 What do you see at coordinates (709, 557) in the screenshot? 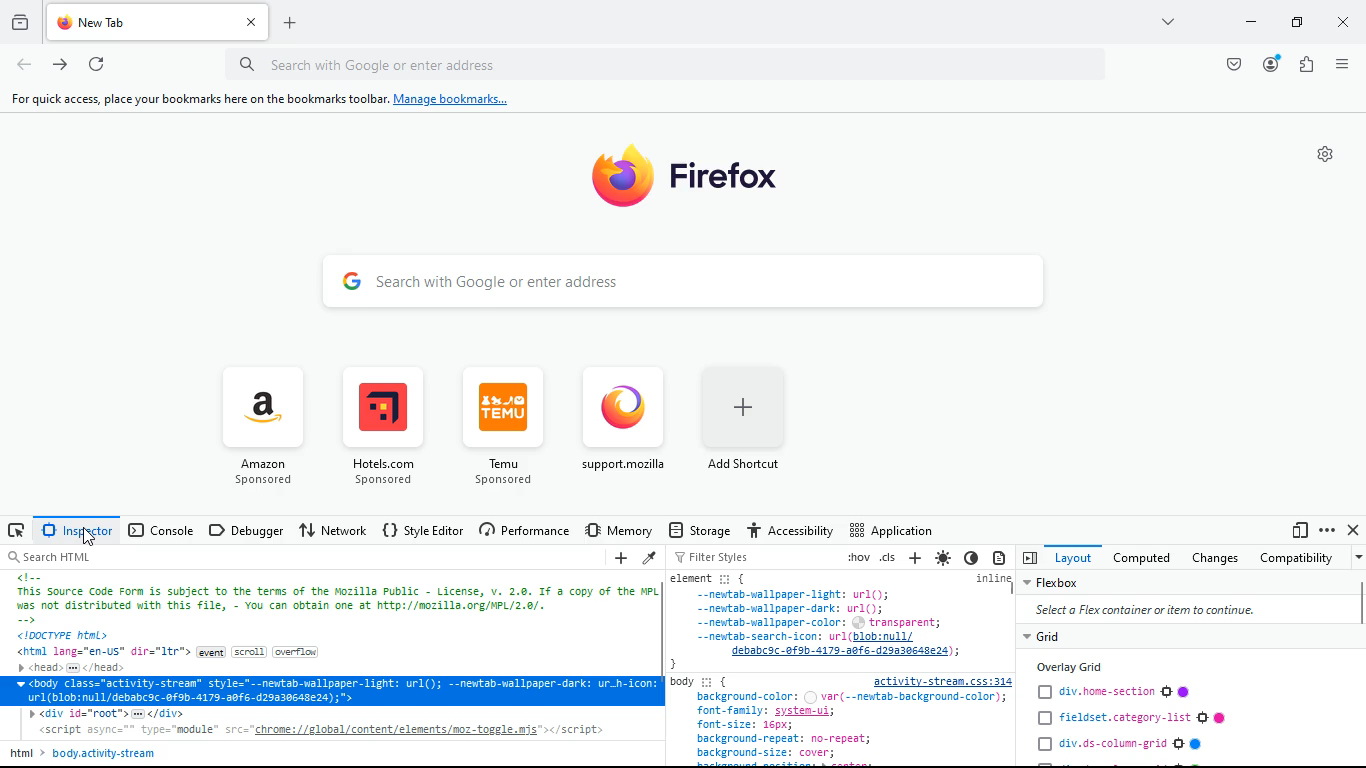
I see `filter styles` at bounding box center [709, 557].